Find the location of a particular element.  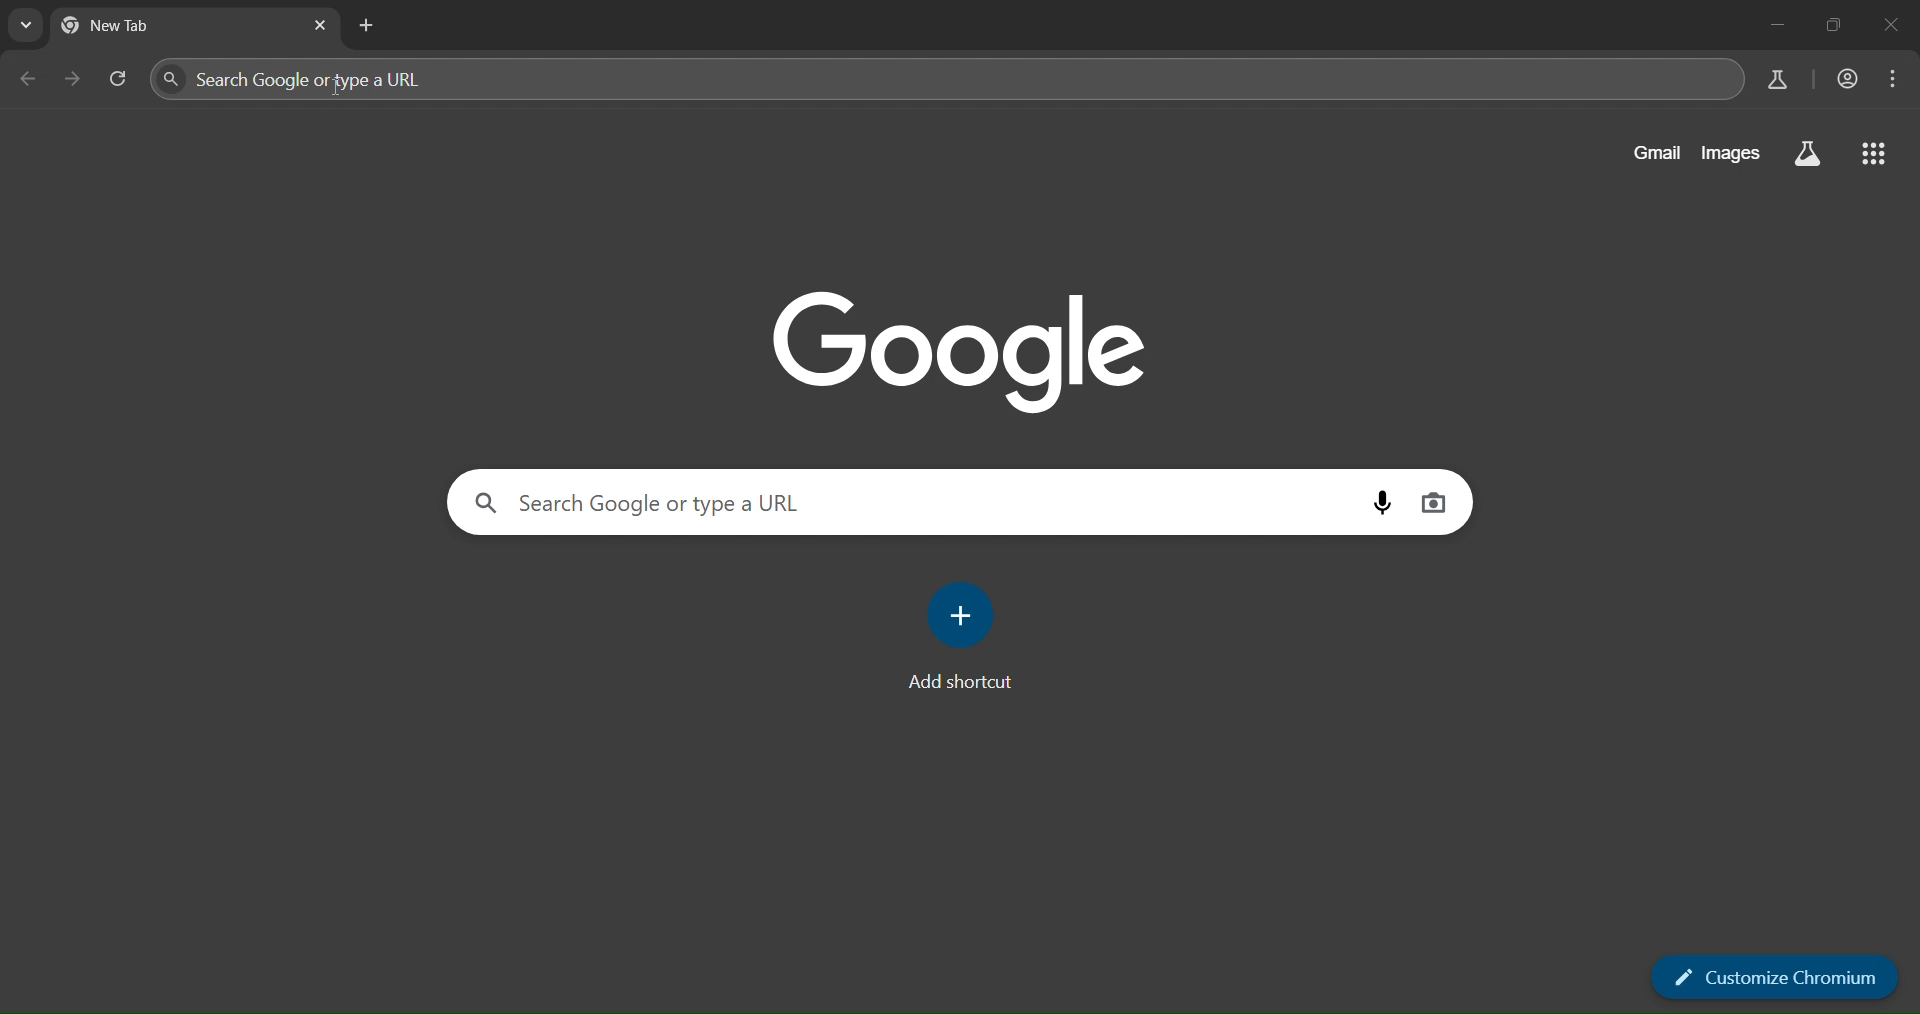

google apps is located at coordinates (1877, 155).